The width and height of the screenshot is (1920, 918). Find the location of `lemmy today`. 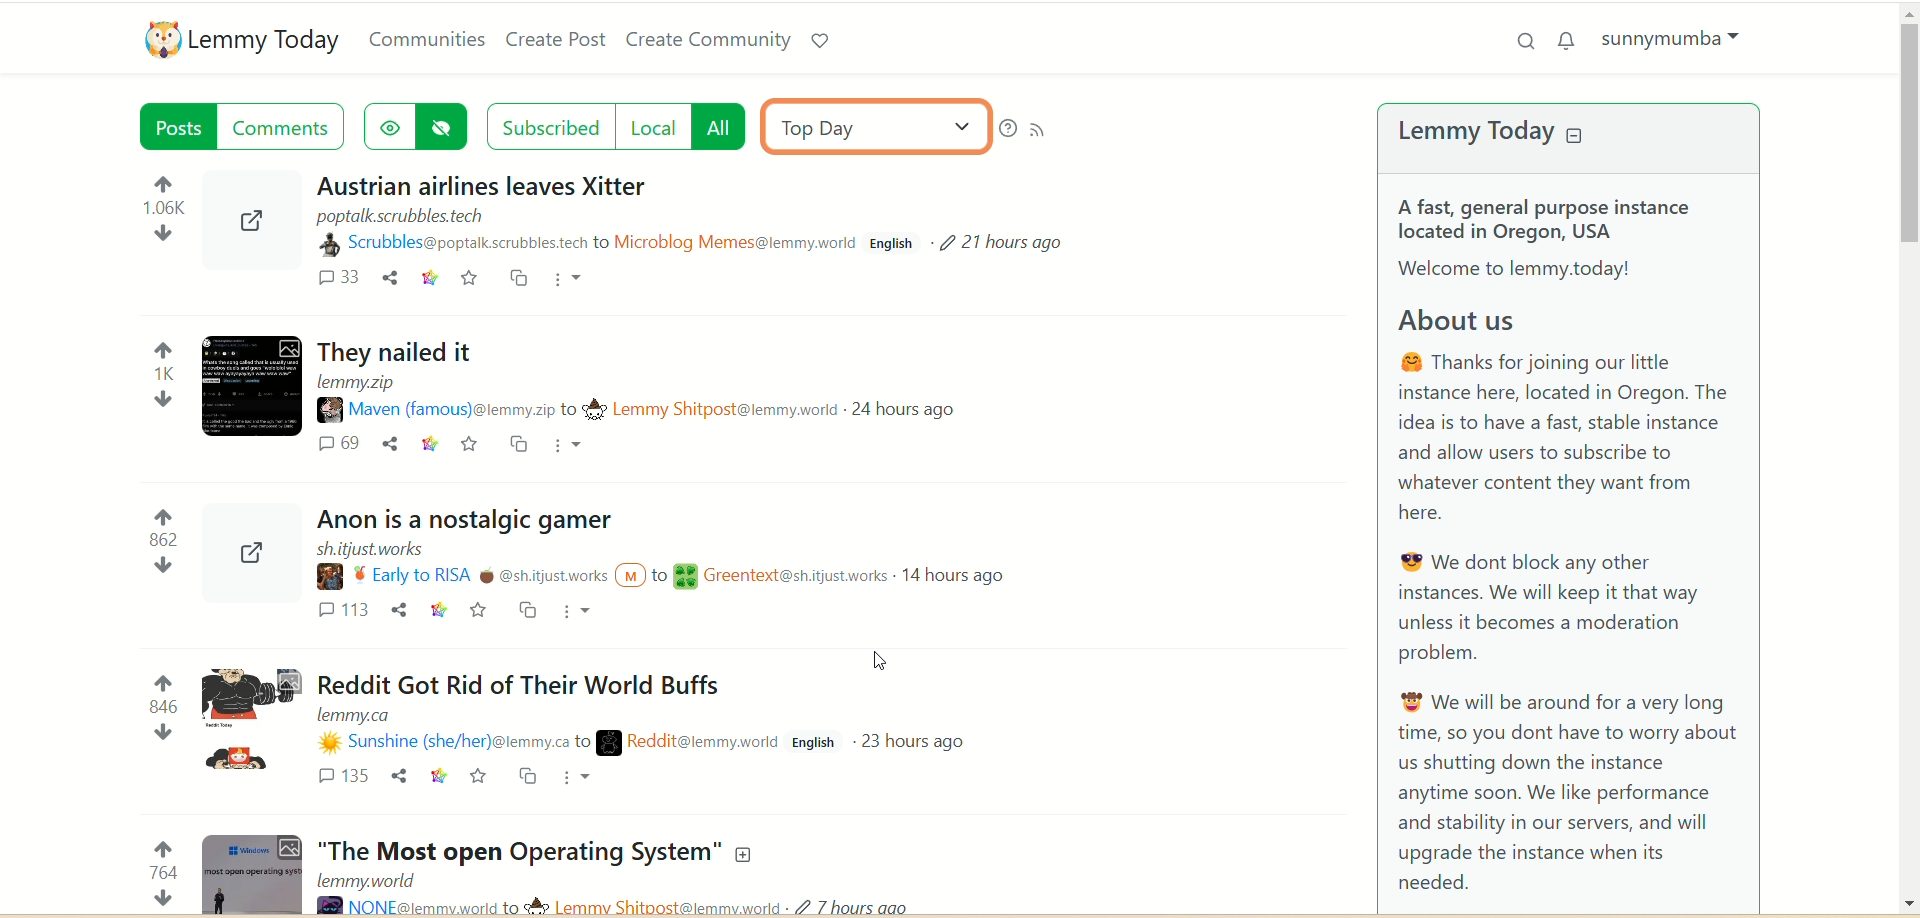

lemmy today is located at coordinates (1507, 135).